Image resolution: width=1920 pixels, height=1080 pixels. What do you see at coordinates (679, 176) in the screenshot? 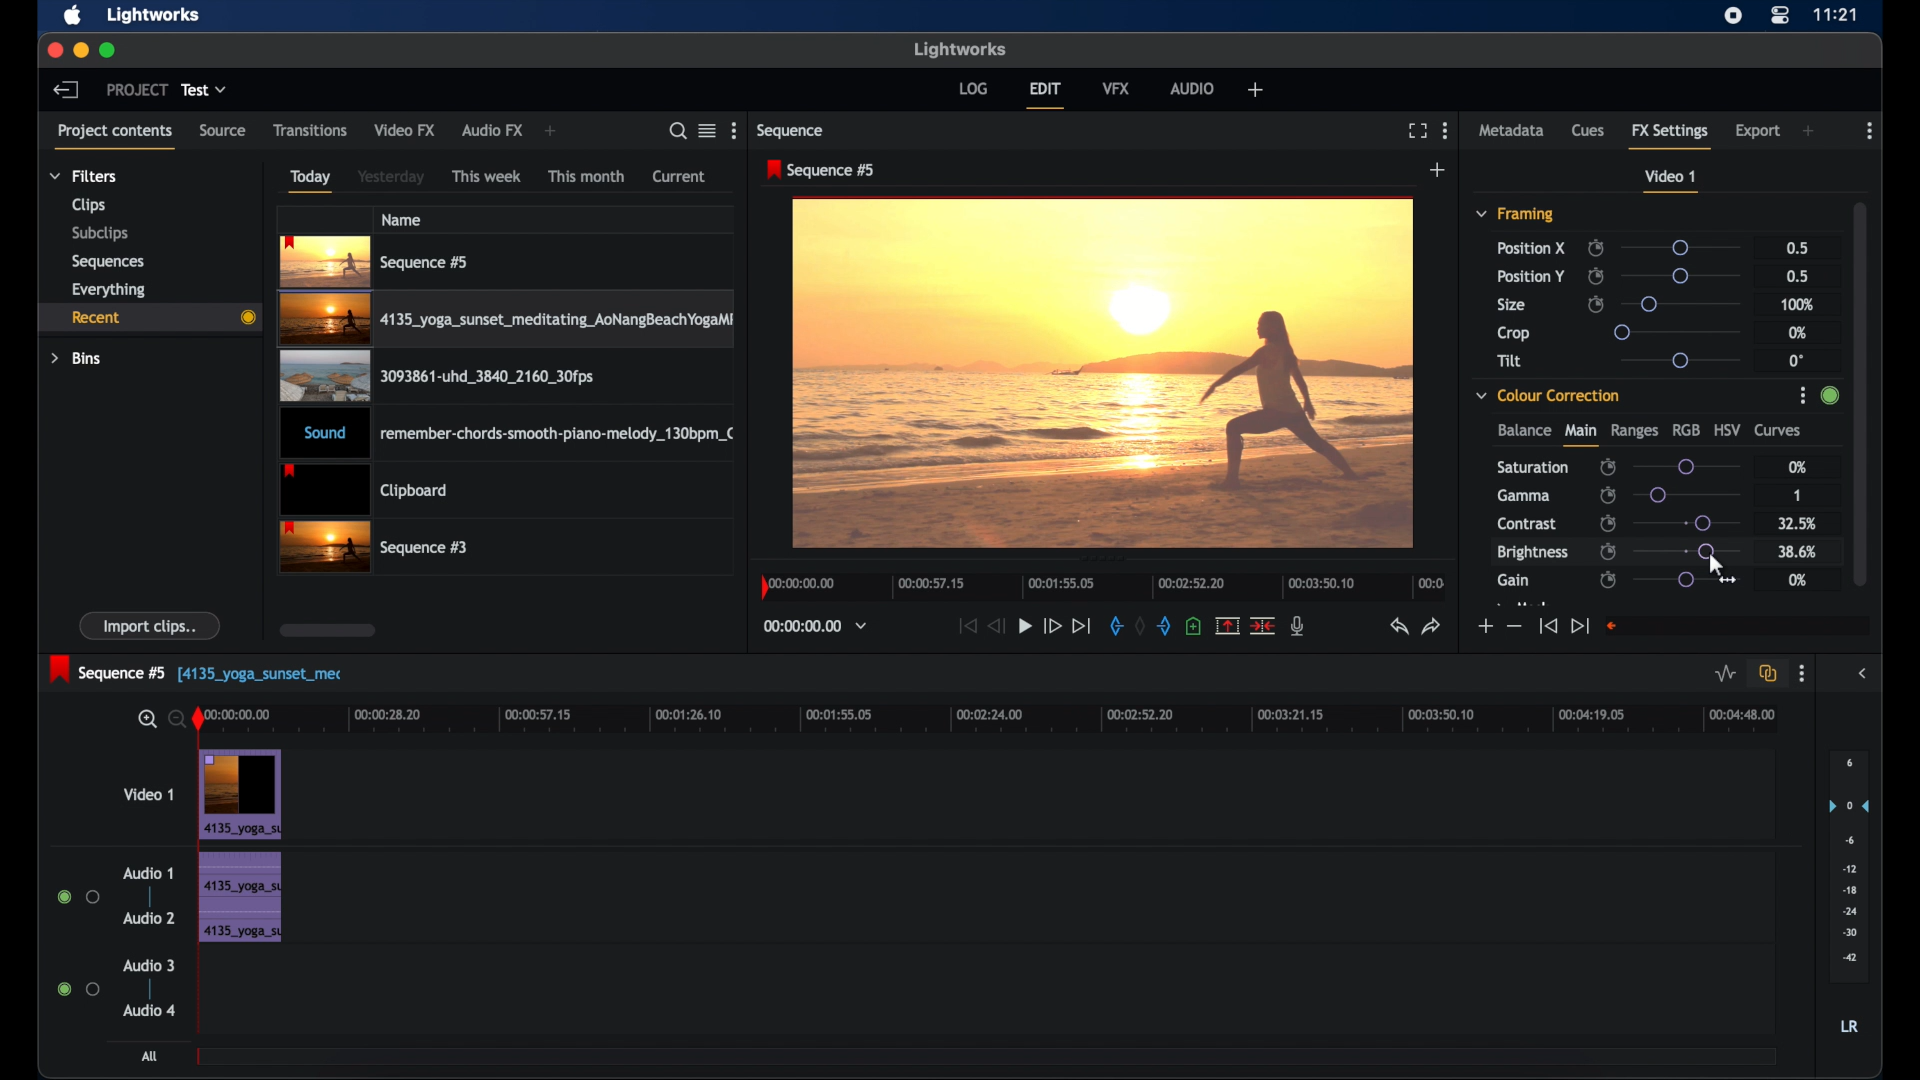
I see `current` at bounding box center [679, 176].